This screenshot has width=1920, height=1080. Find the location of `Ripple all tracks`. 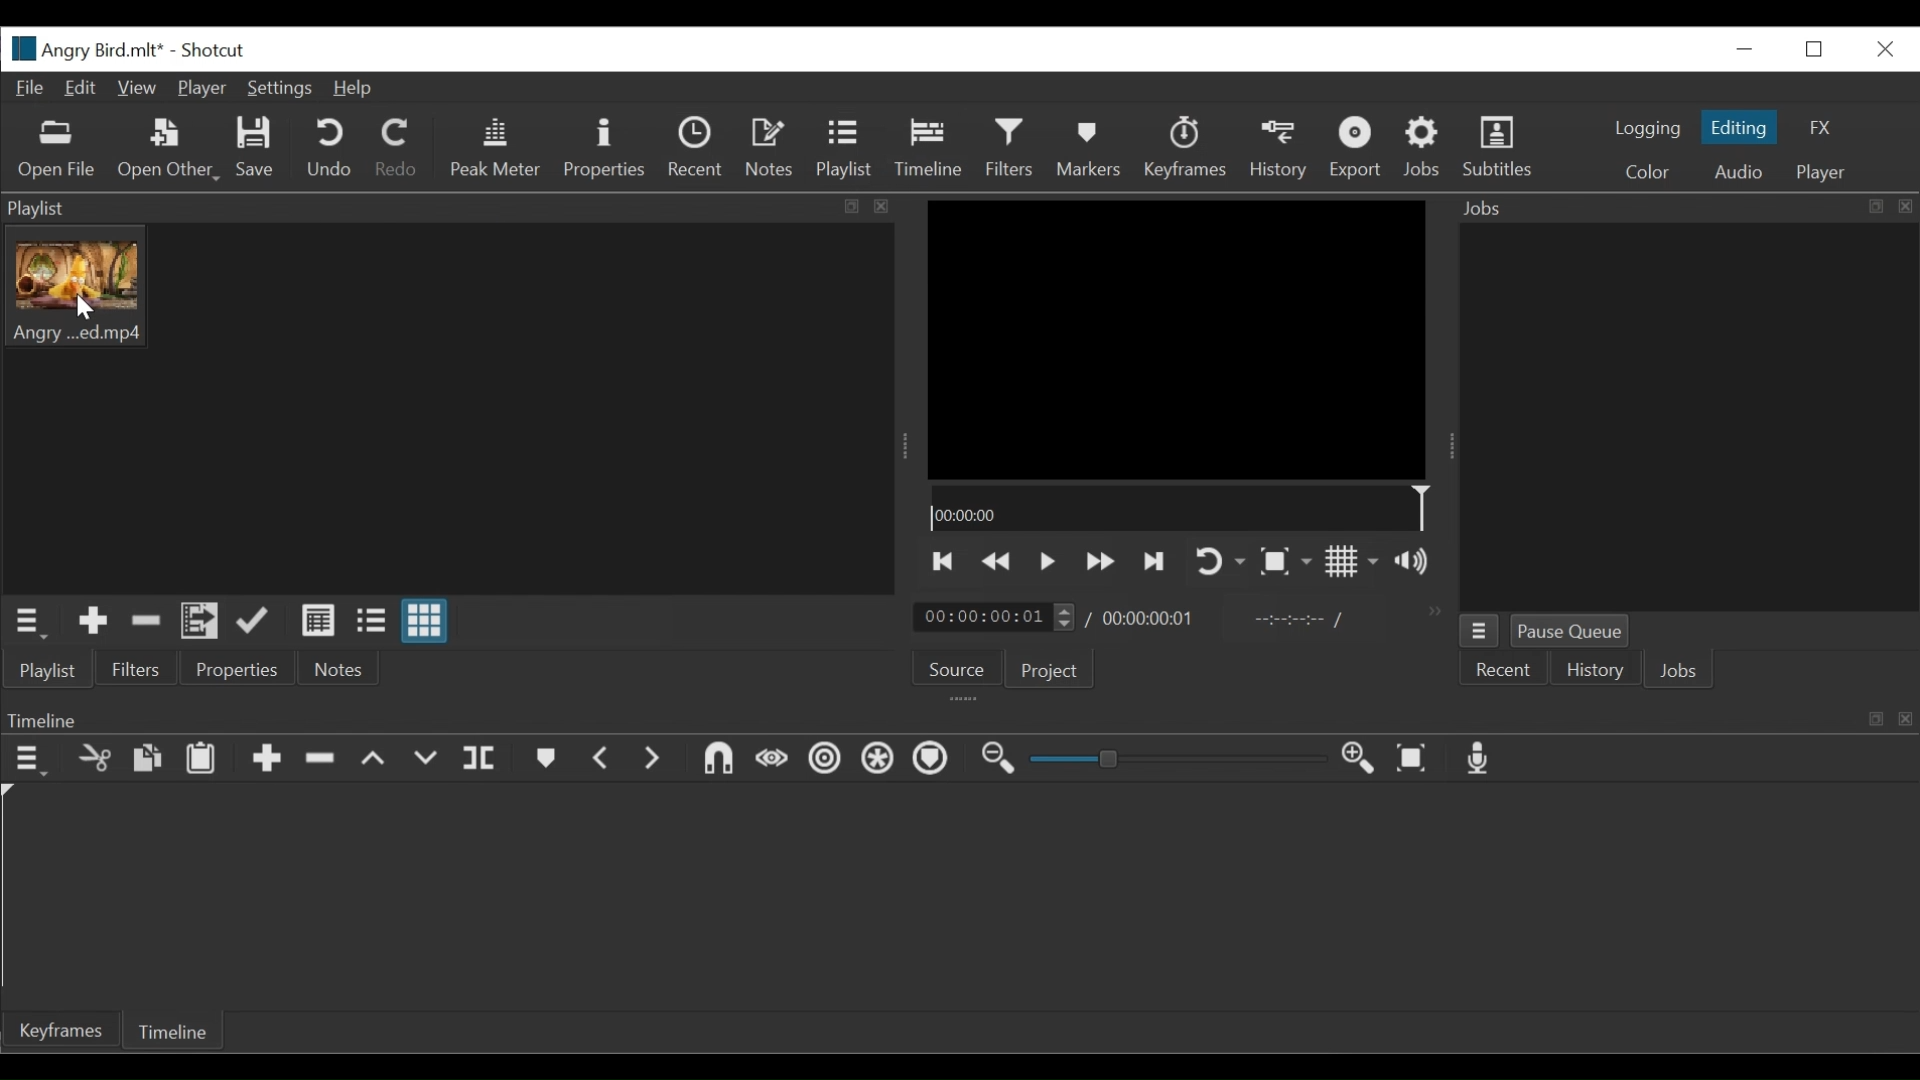

Ripple all tracks is located at coordinates (875, 758).